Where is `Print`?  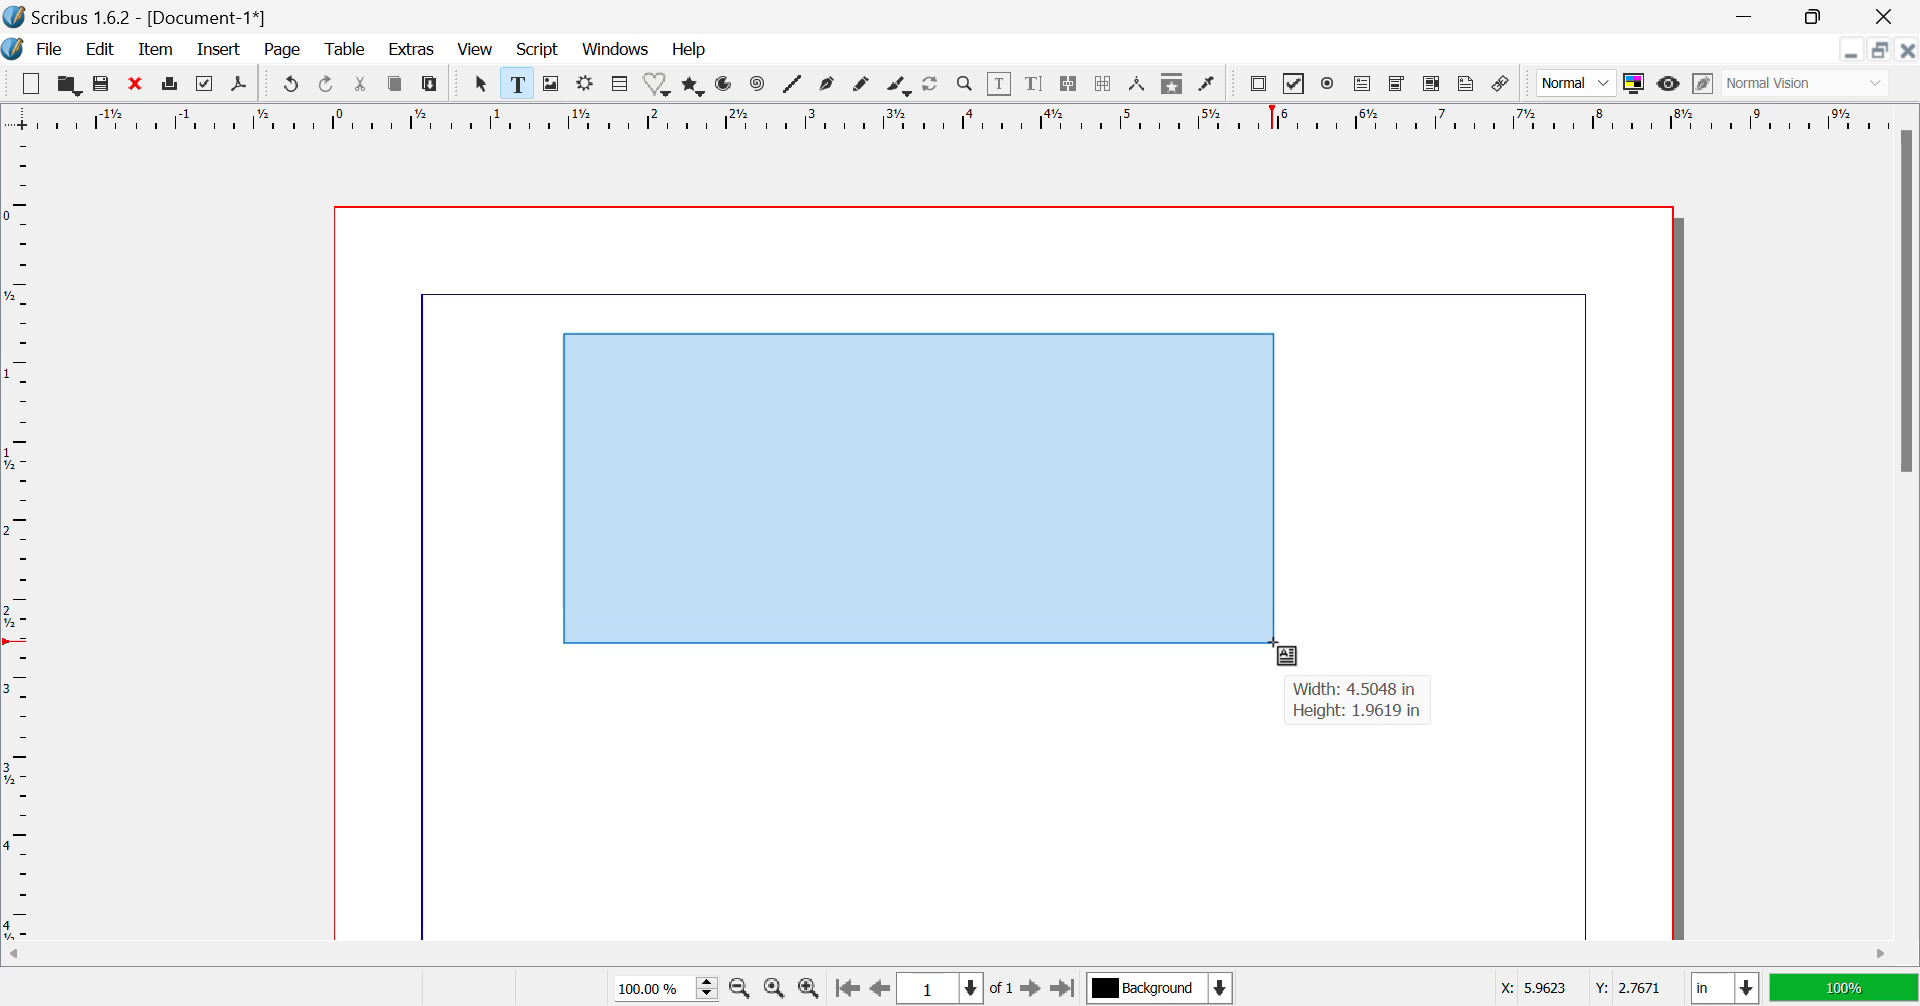
Print is located at coordinates (170, 86).